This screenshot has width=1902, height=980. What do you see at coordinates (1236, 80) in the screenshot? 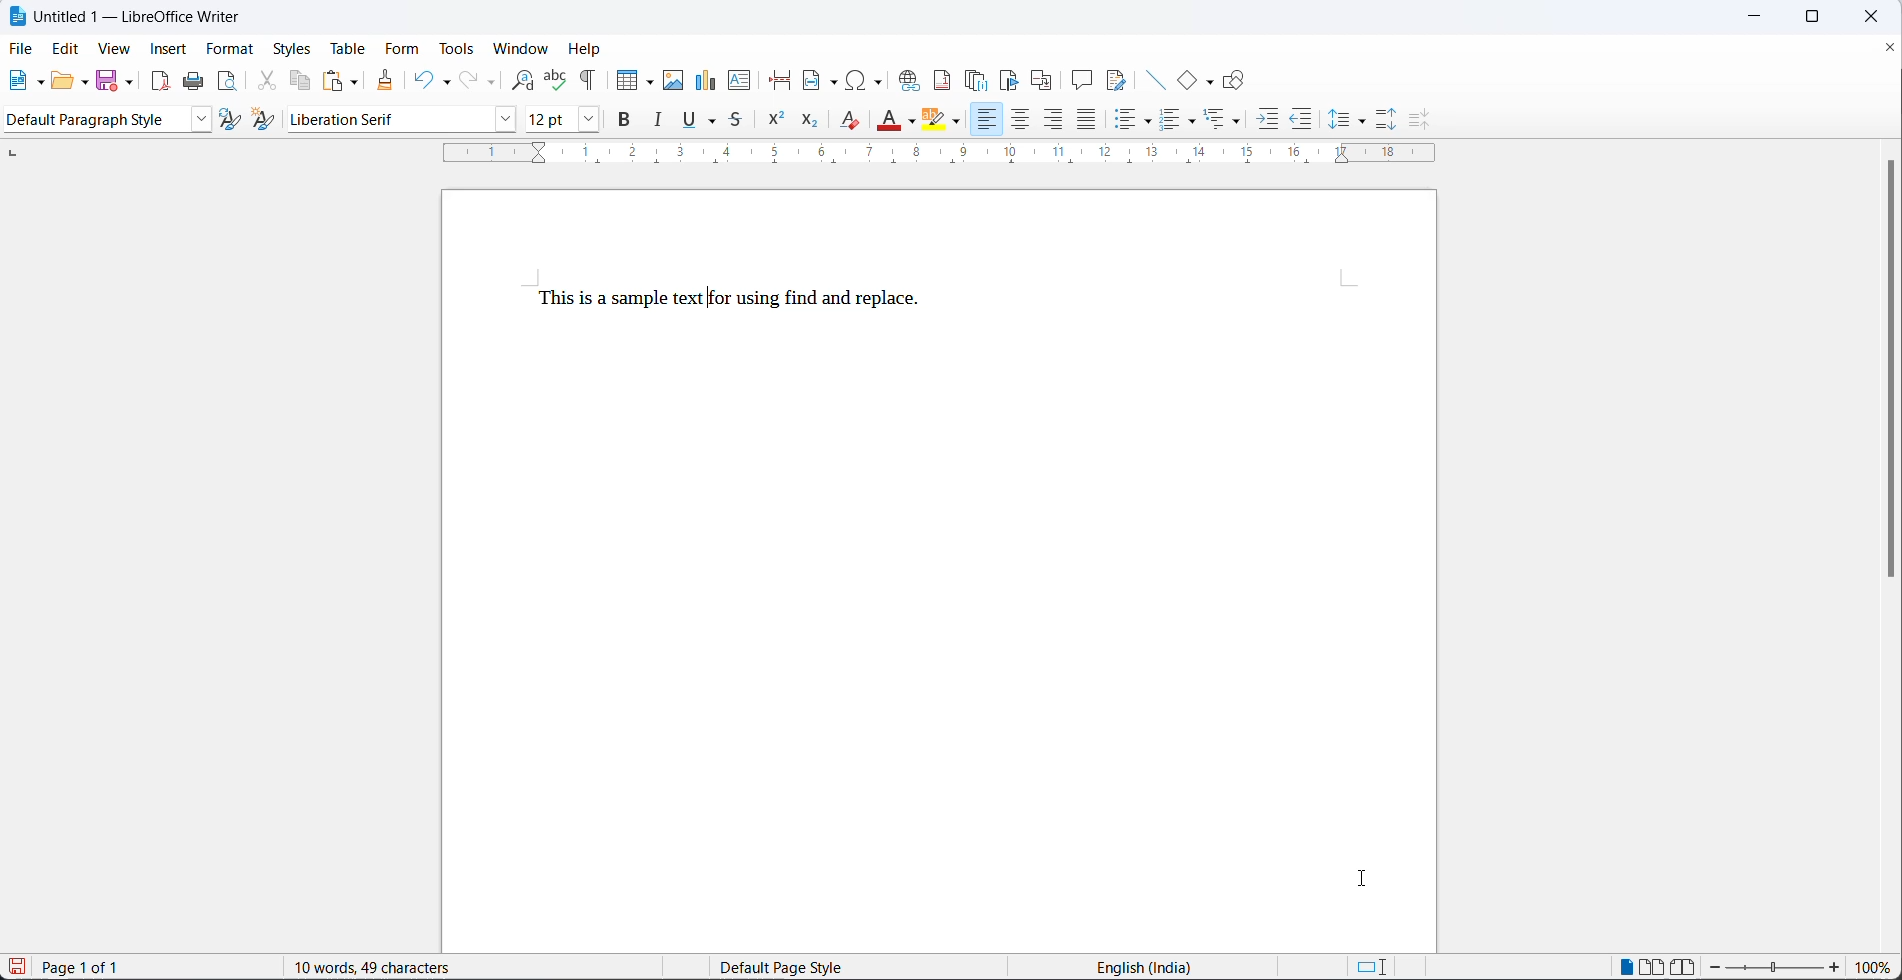
I see `show draw functions` at bounding box center [1236, 80].